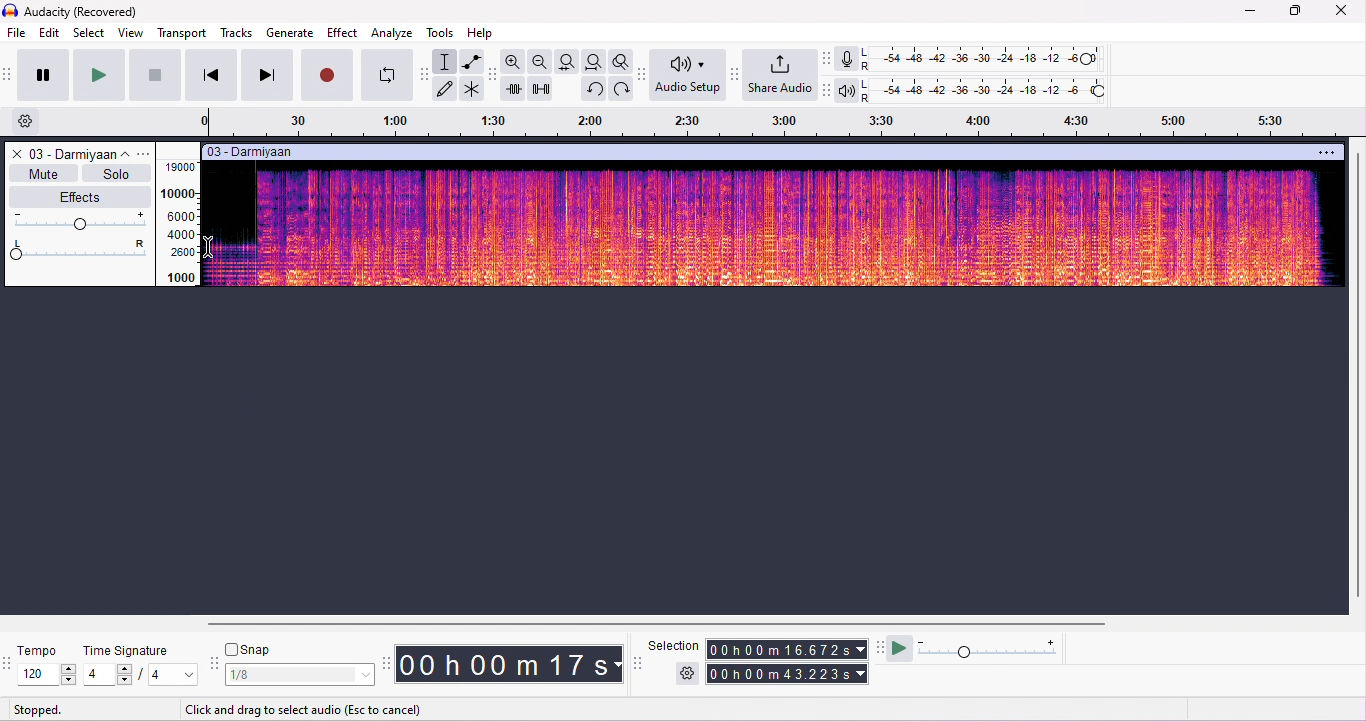 Image resolution: width=1366 pixels, height=722 pixels. What do you see at coordinates (1250, 14) in the screenshot?
I see `minimize` at bounding box center [1250, 14].